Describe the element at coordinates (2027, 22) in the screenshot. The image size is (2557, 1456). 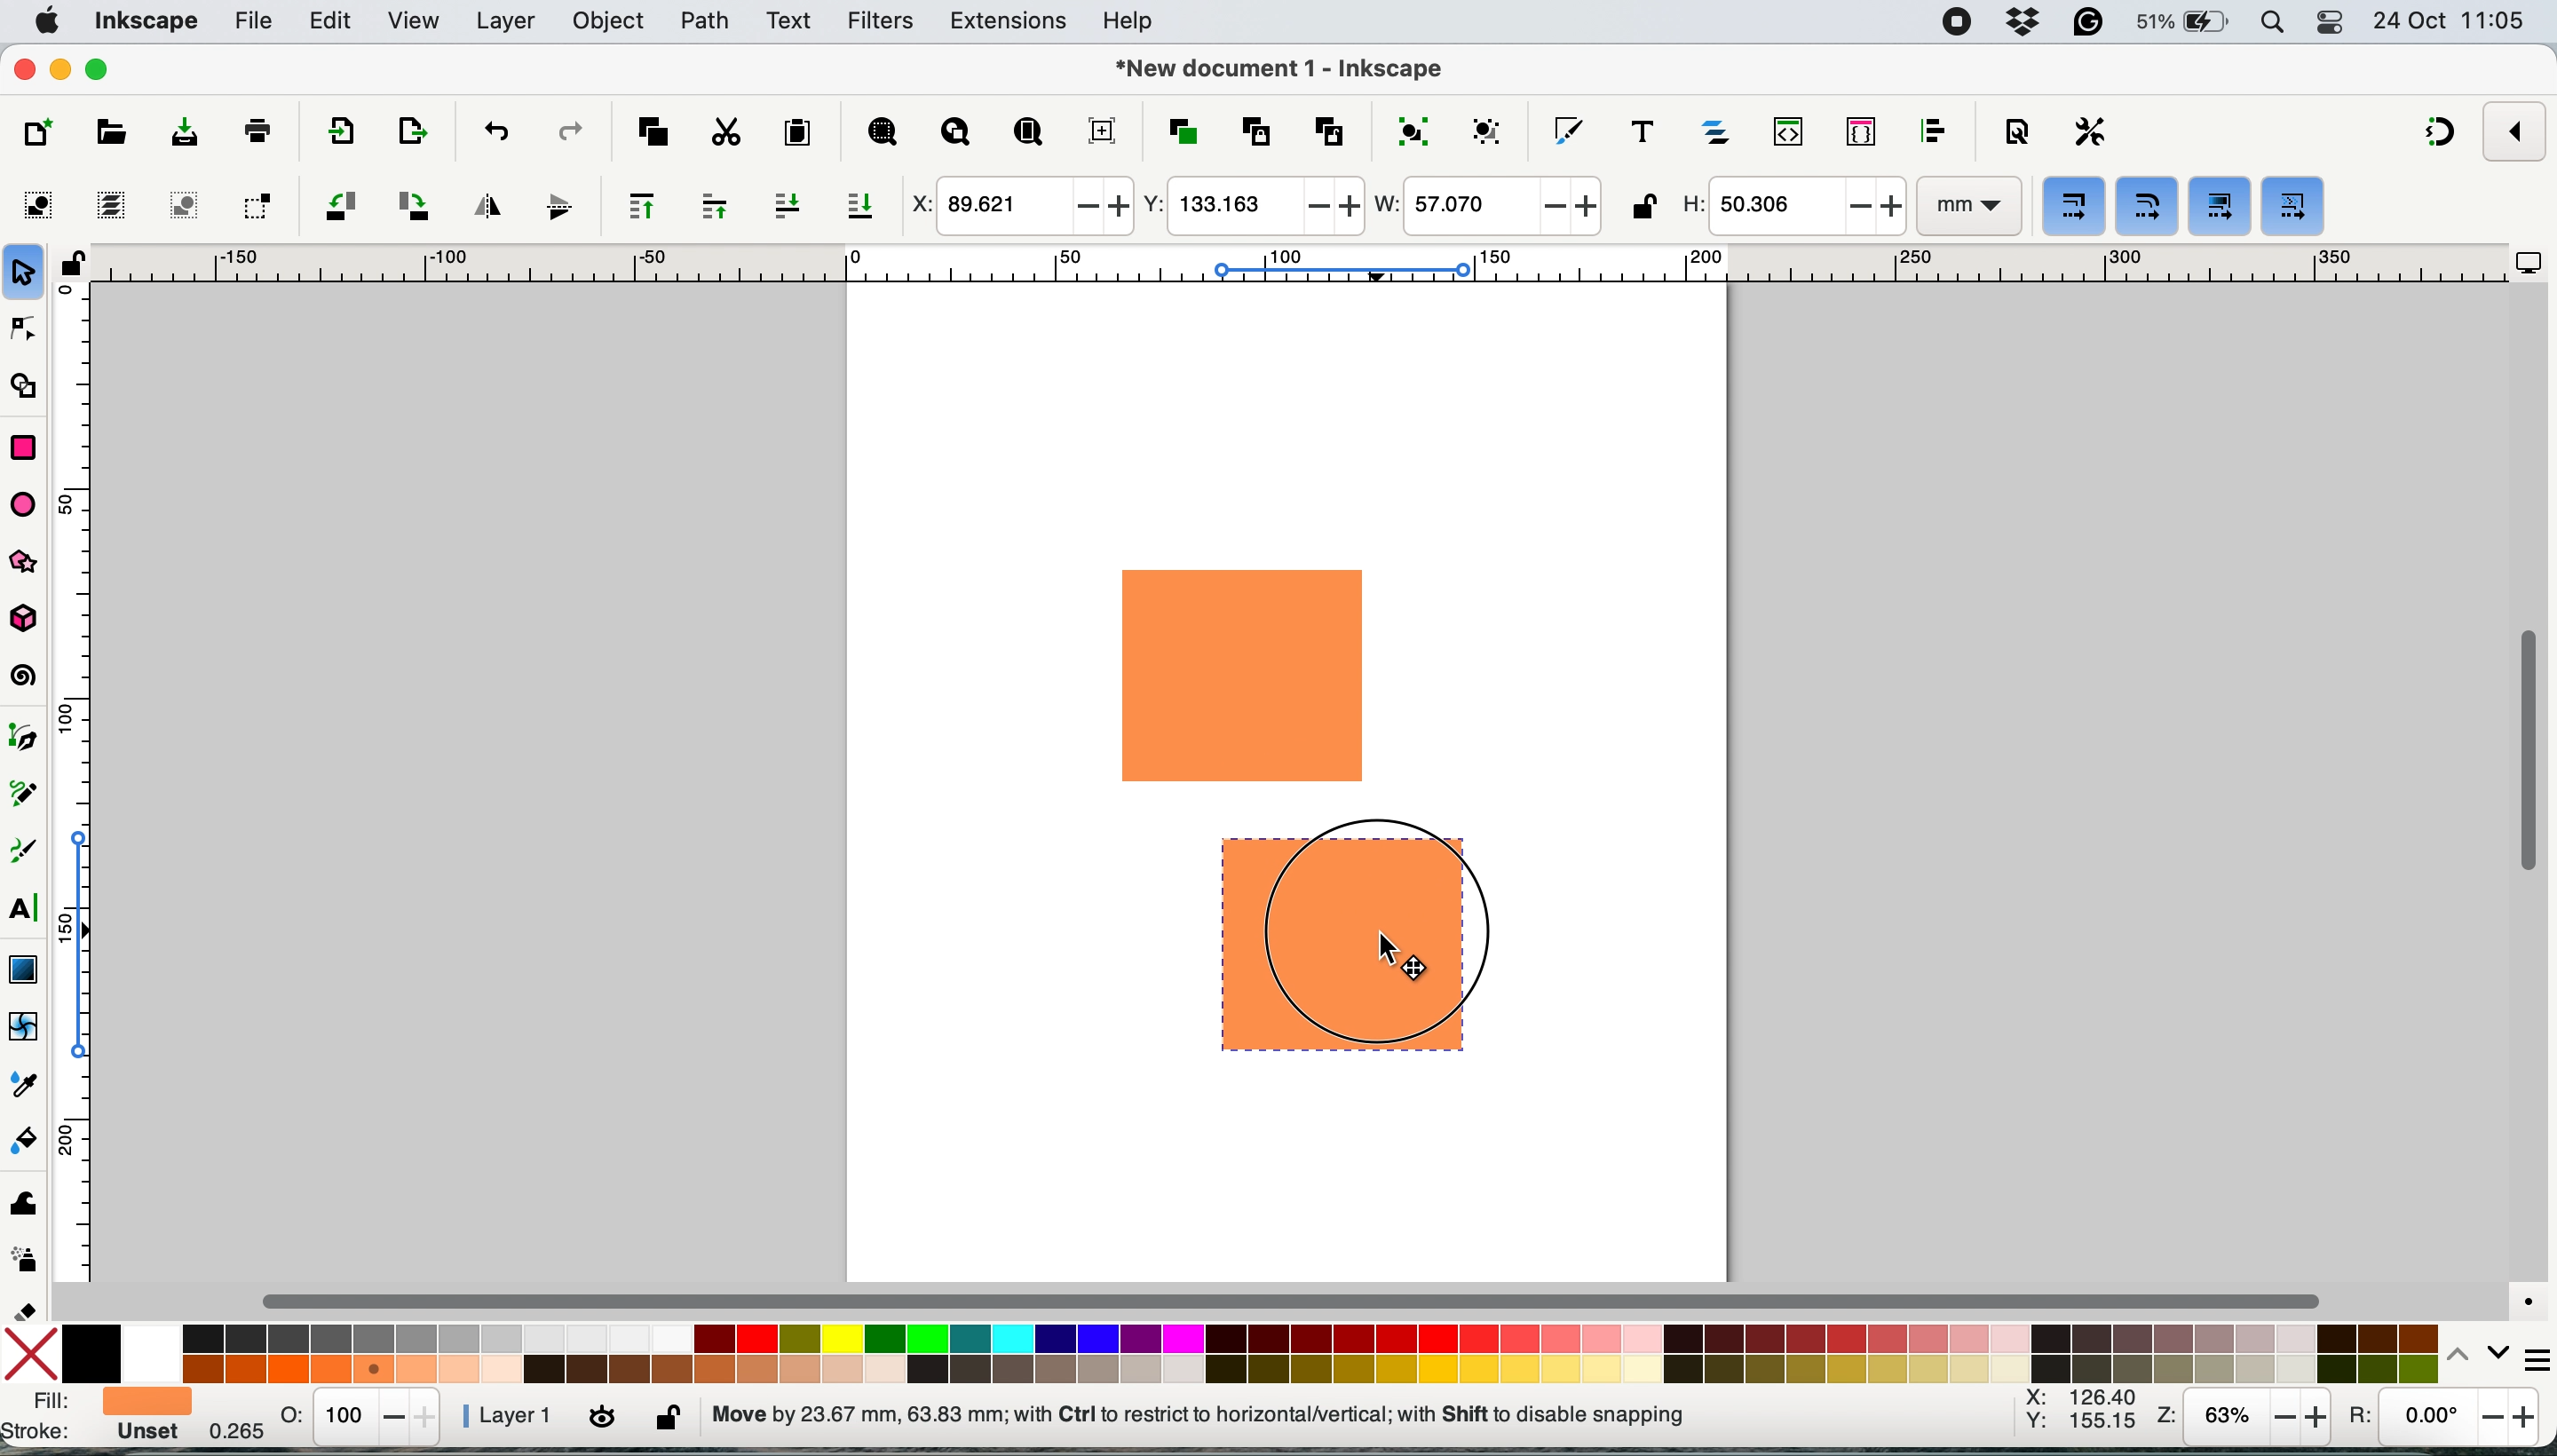
I see `dropbox` at that location.